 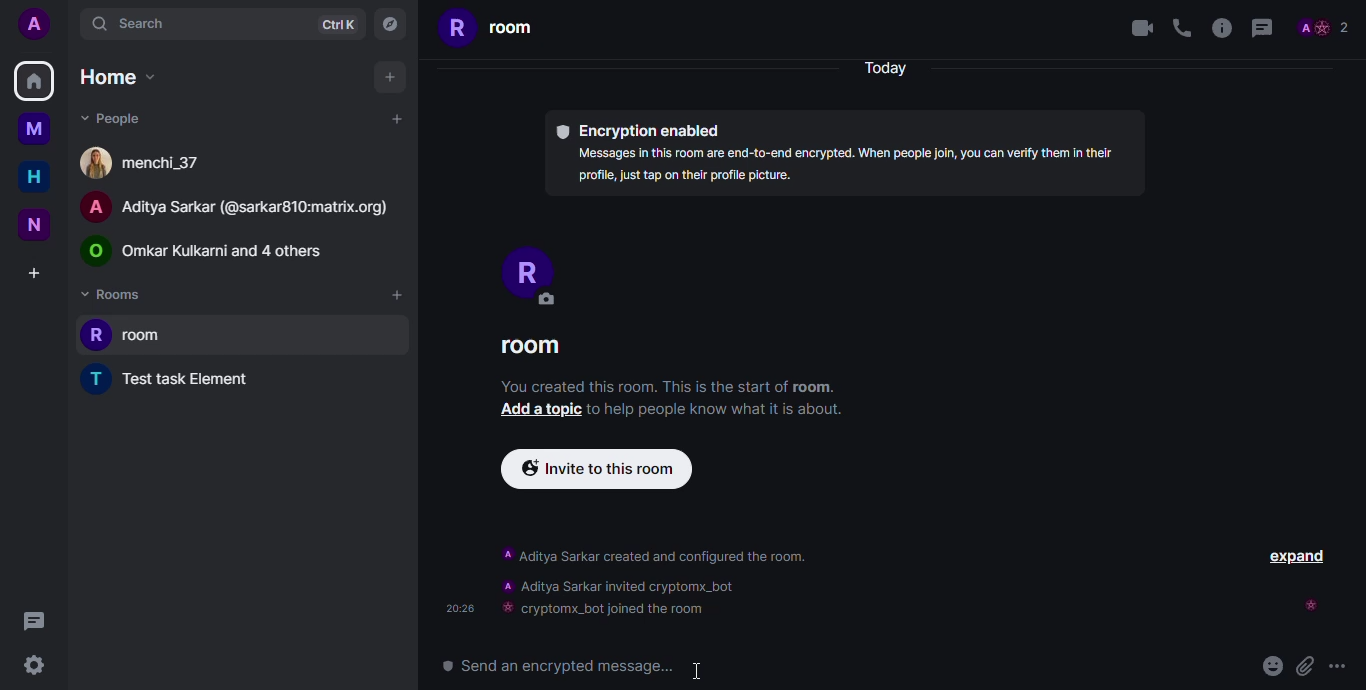 I want to click on room, so click(x=129, y=331).